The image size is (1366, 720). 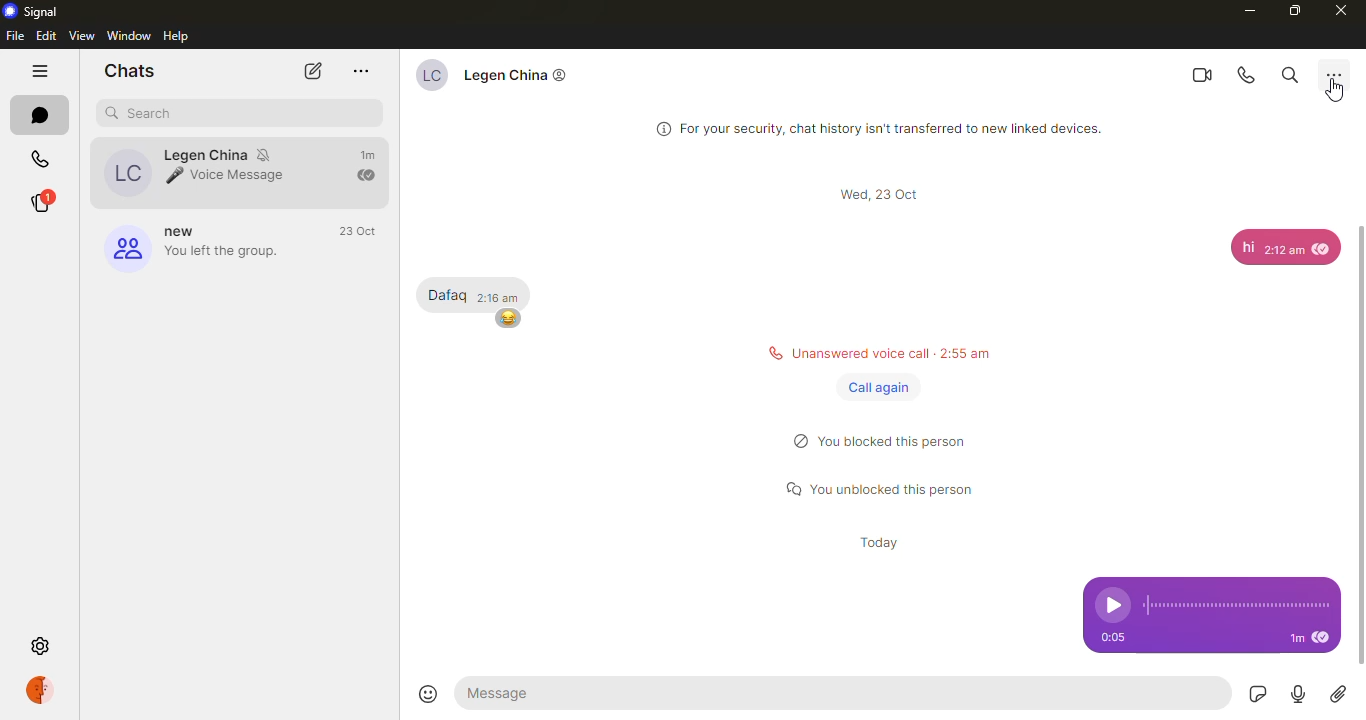 I want to click on more, so click(x=1333, y=75).